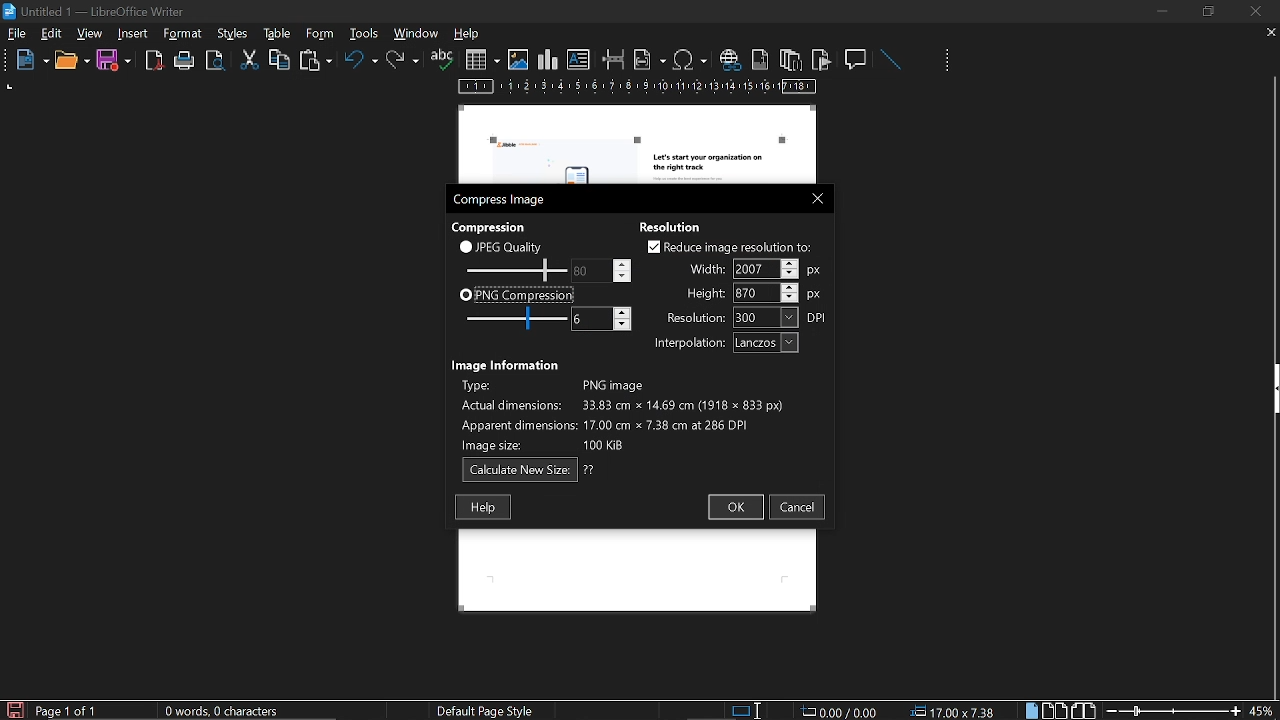 This screenshot has width=1280, height=720. I want to click on width, so click(755, 269).